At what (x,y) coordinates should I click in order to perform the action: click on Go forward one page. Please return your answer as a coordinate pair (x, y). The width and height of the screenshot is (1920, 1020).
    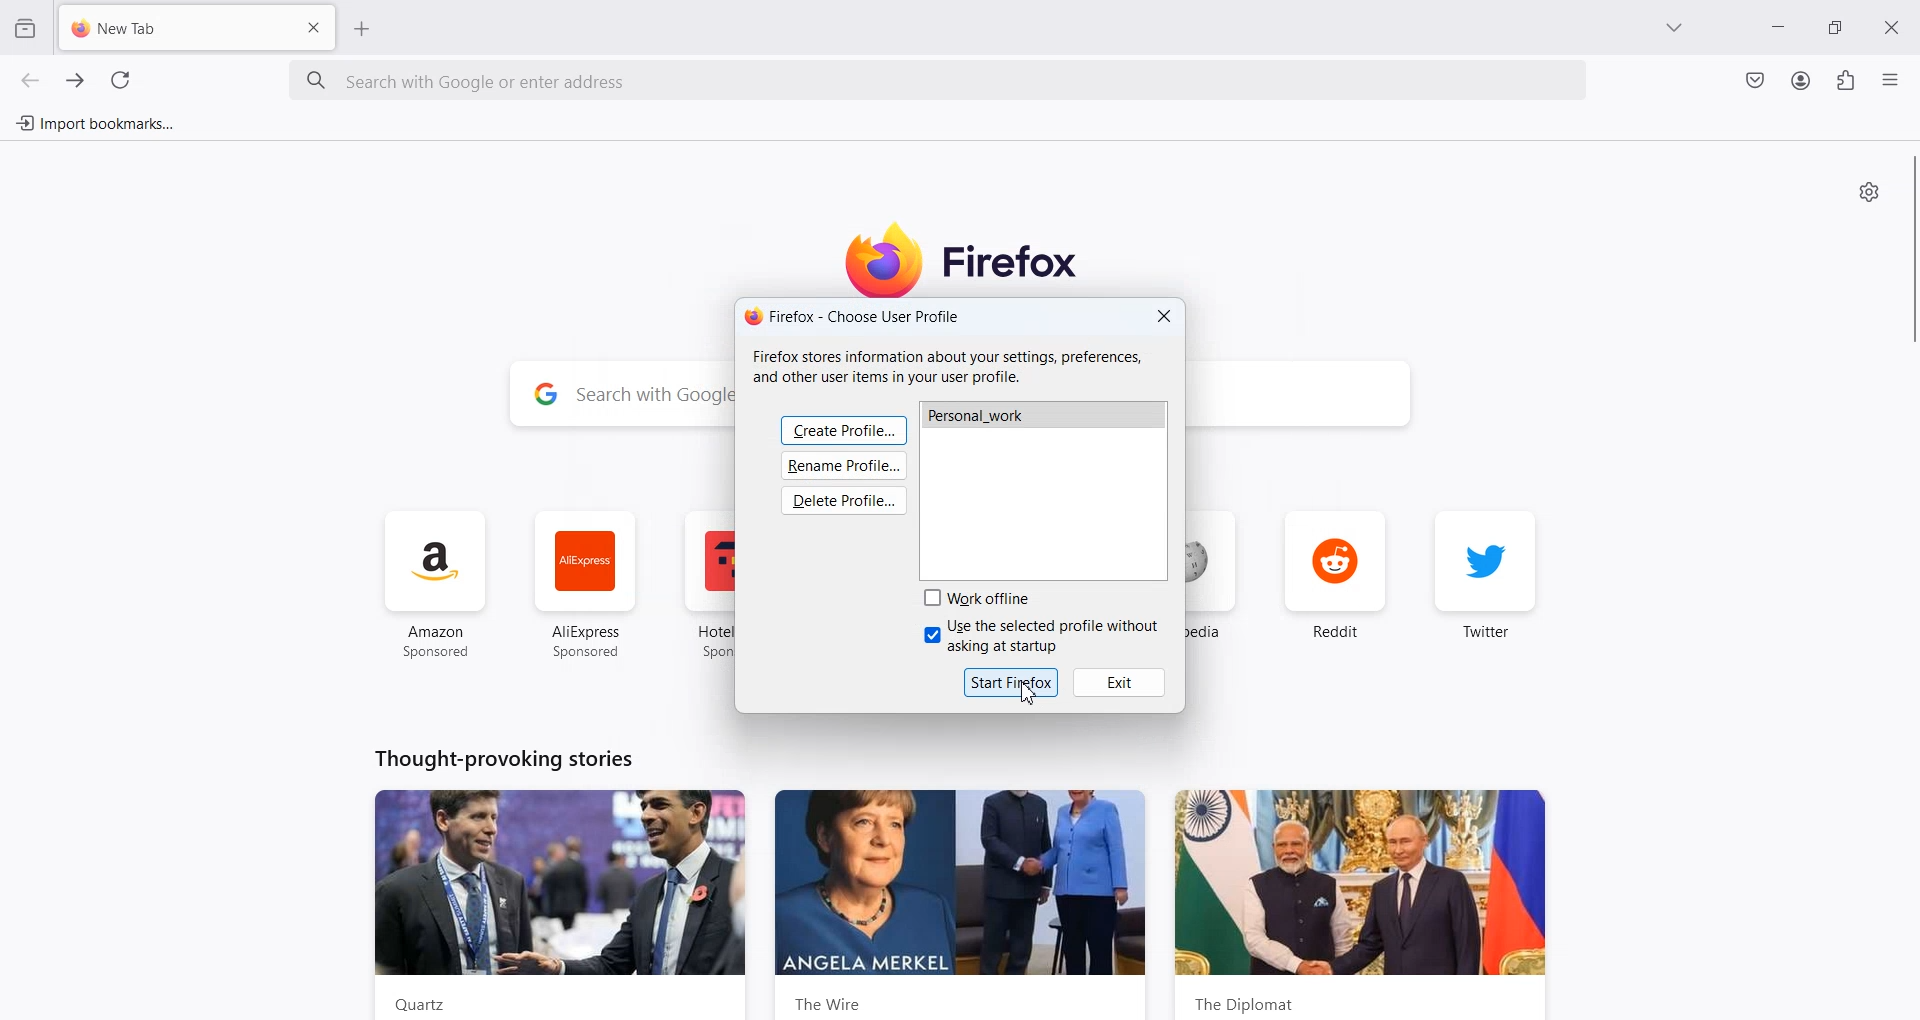
    Looking at the image, I should click on (73, 80).